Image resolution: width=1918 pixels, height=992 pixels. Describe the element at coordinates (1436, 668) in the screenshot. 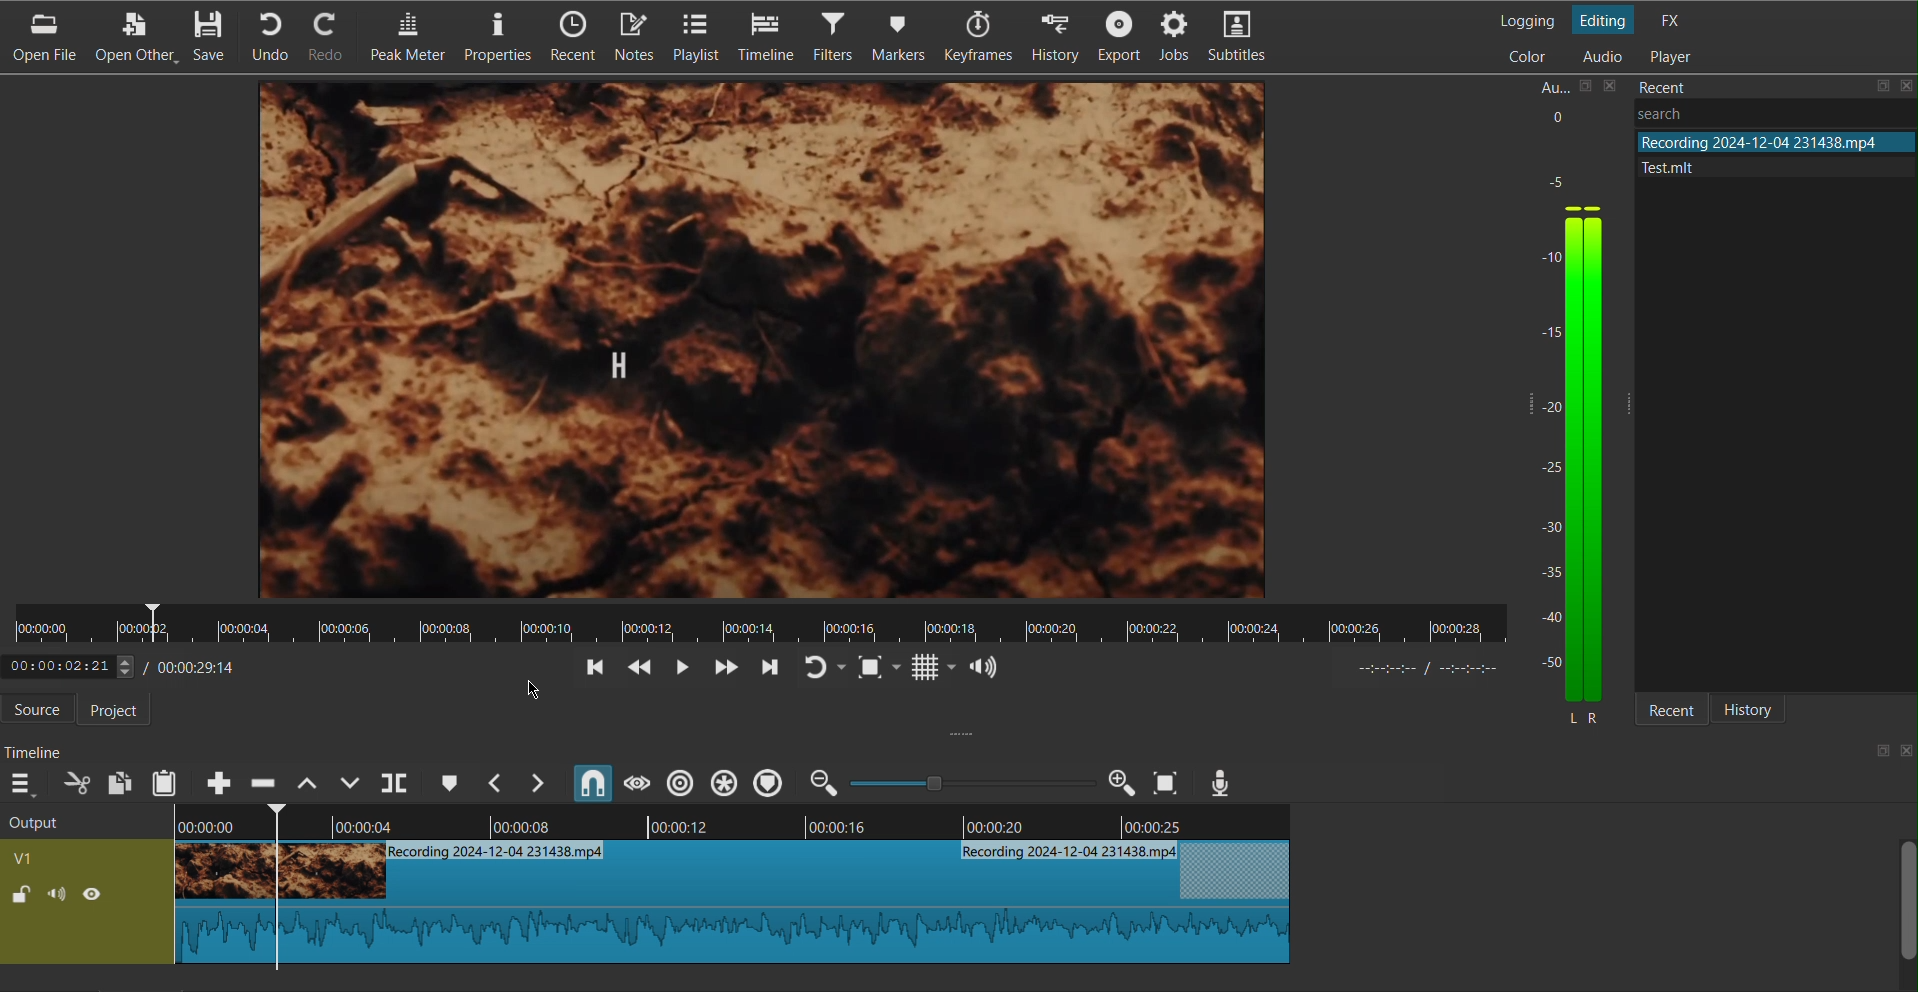

I see `timer format` at that location.